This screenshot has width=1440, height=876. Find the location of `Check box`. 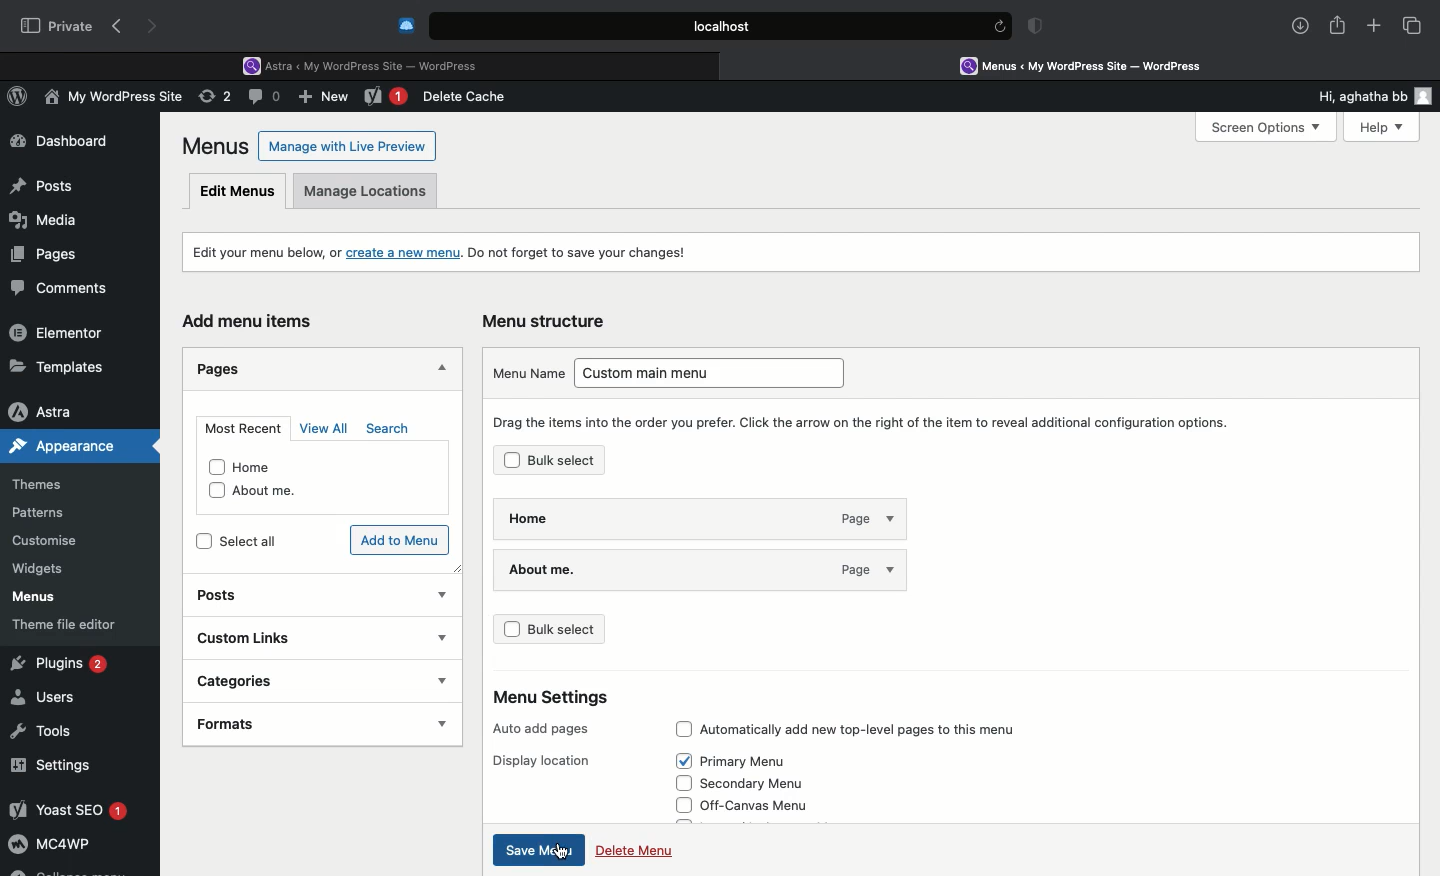

Check box is located at coordinates (685, 783).